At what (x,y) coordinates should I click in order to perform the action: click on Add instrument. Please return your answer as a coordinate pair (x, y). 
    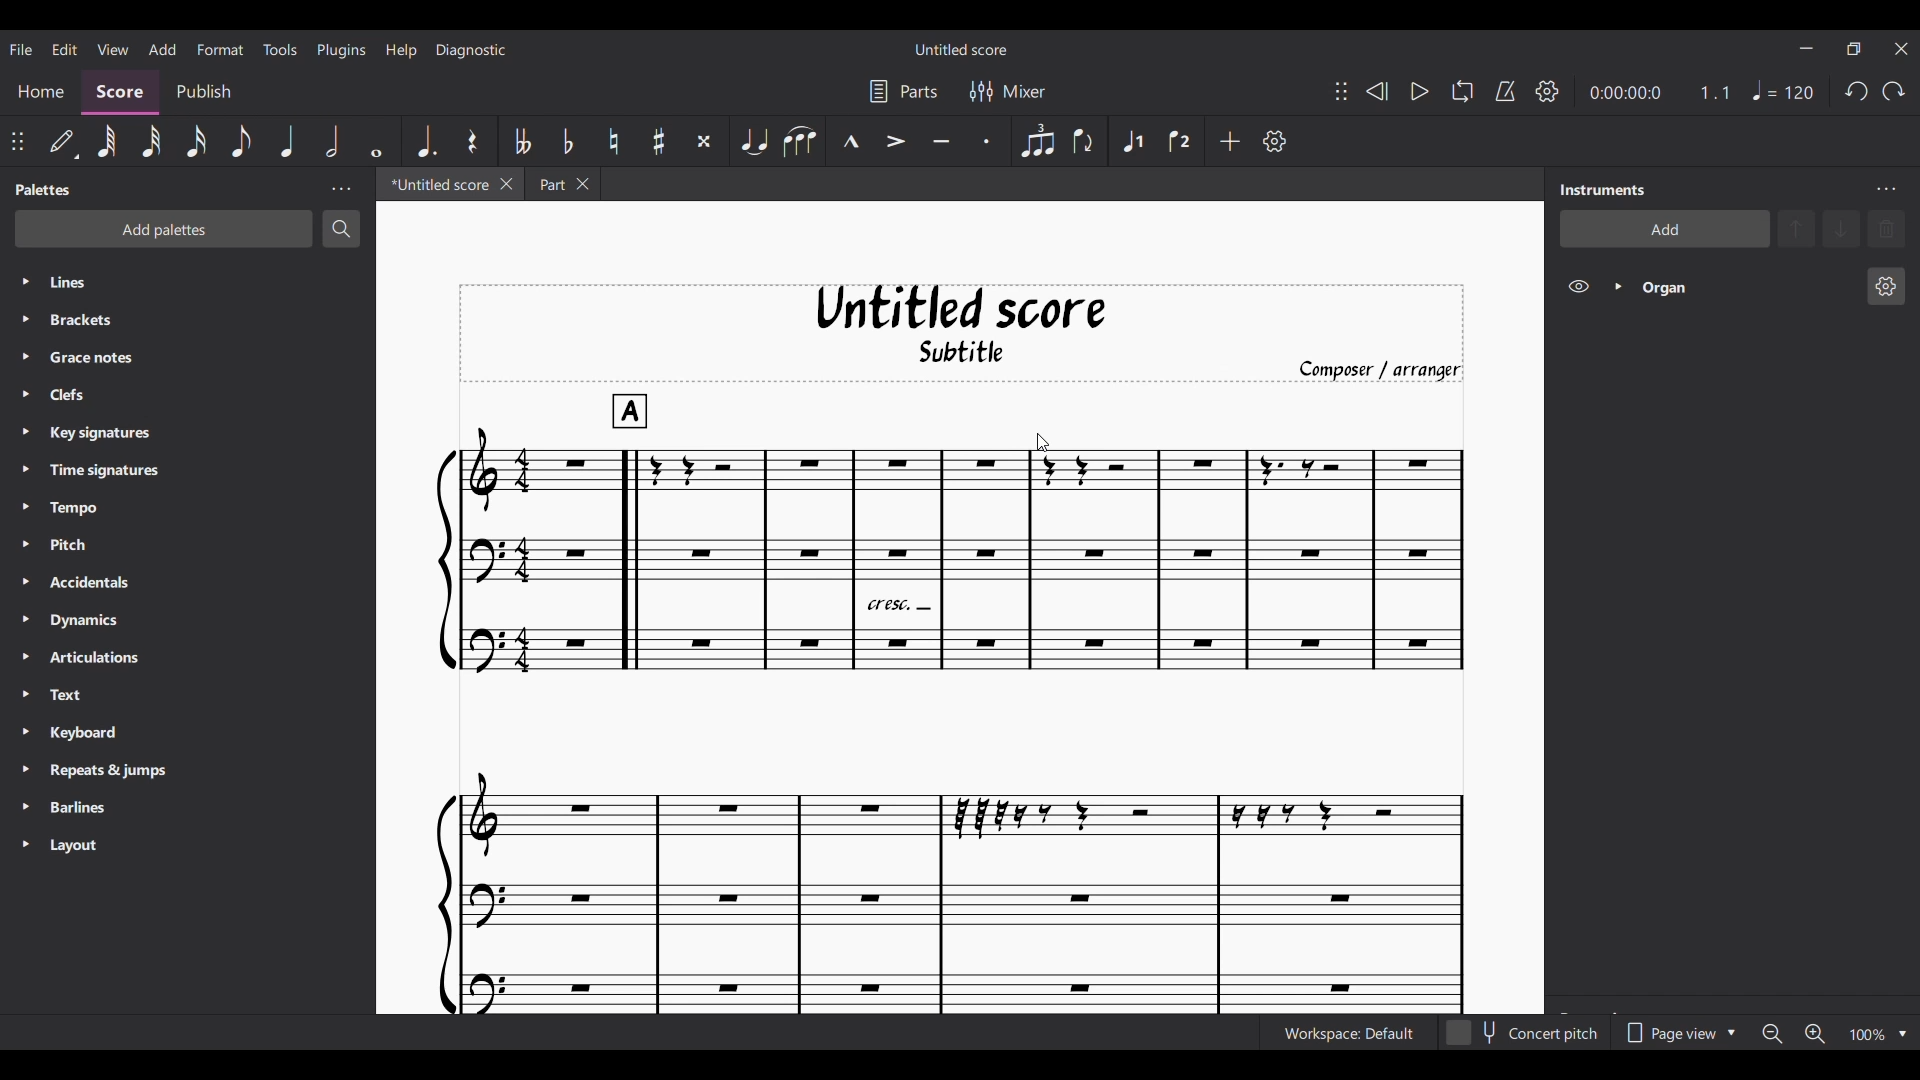
    Looking at the image, I should click on (1665, 228).